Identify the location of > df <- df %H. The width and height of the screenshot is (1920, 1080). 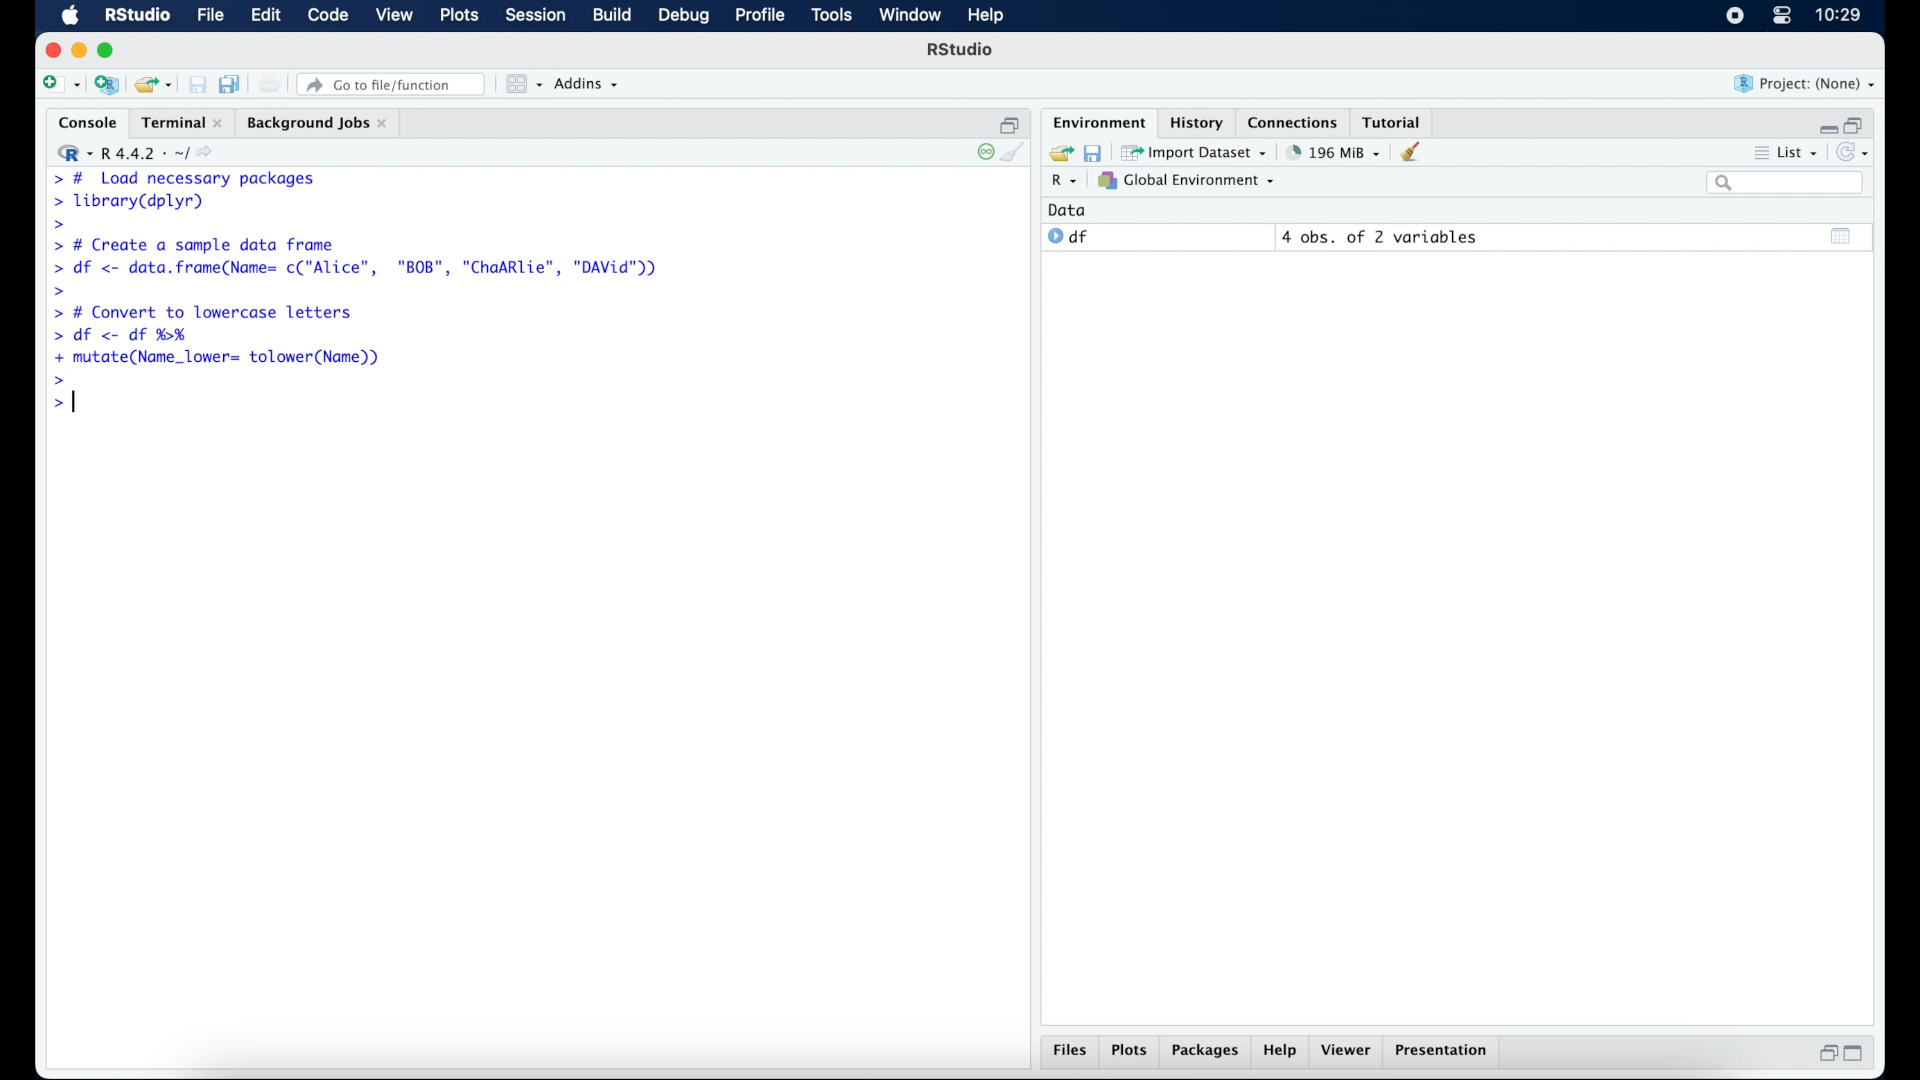
(126, 337).